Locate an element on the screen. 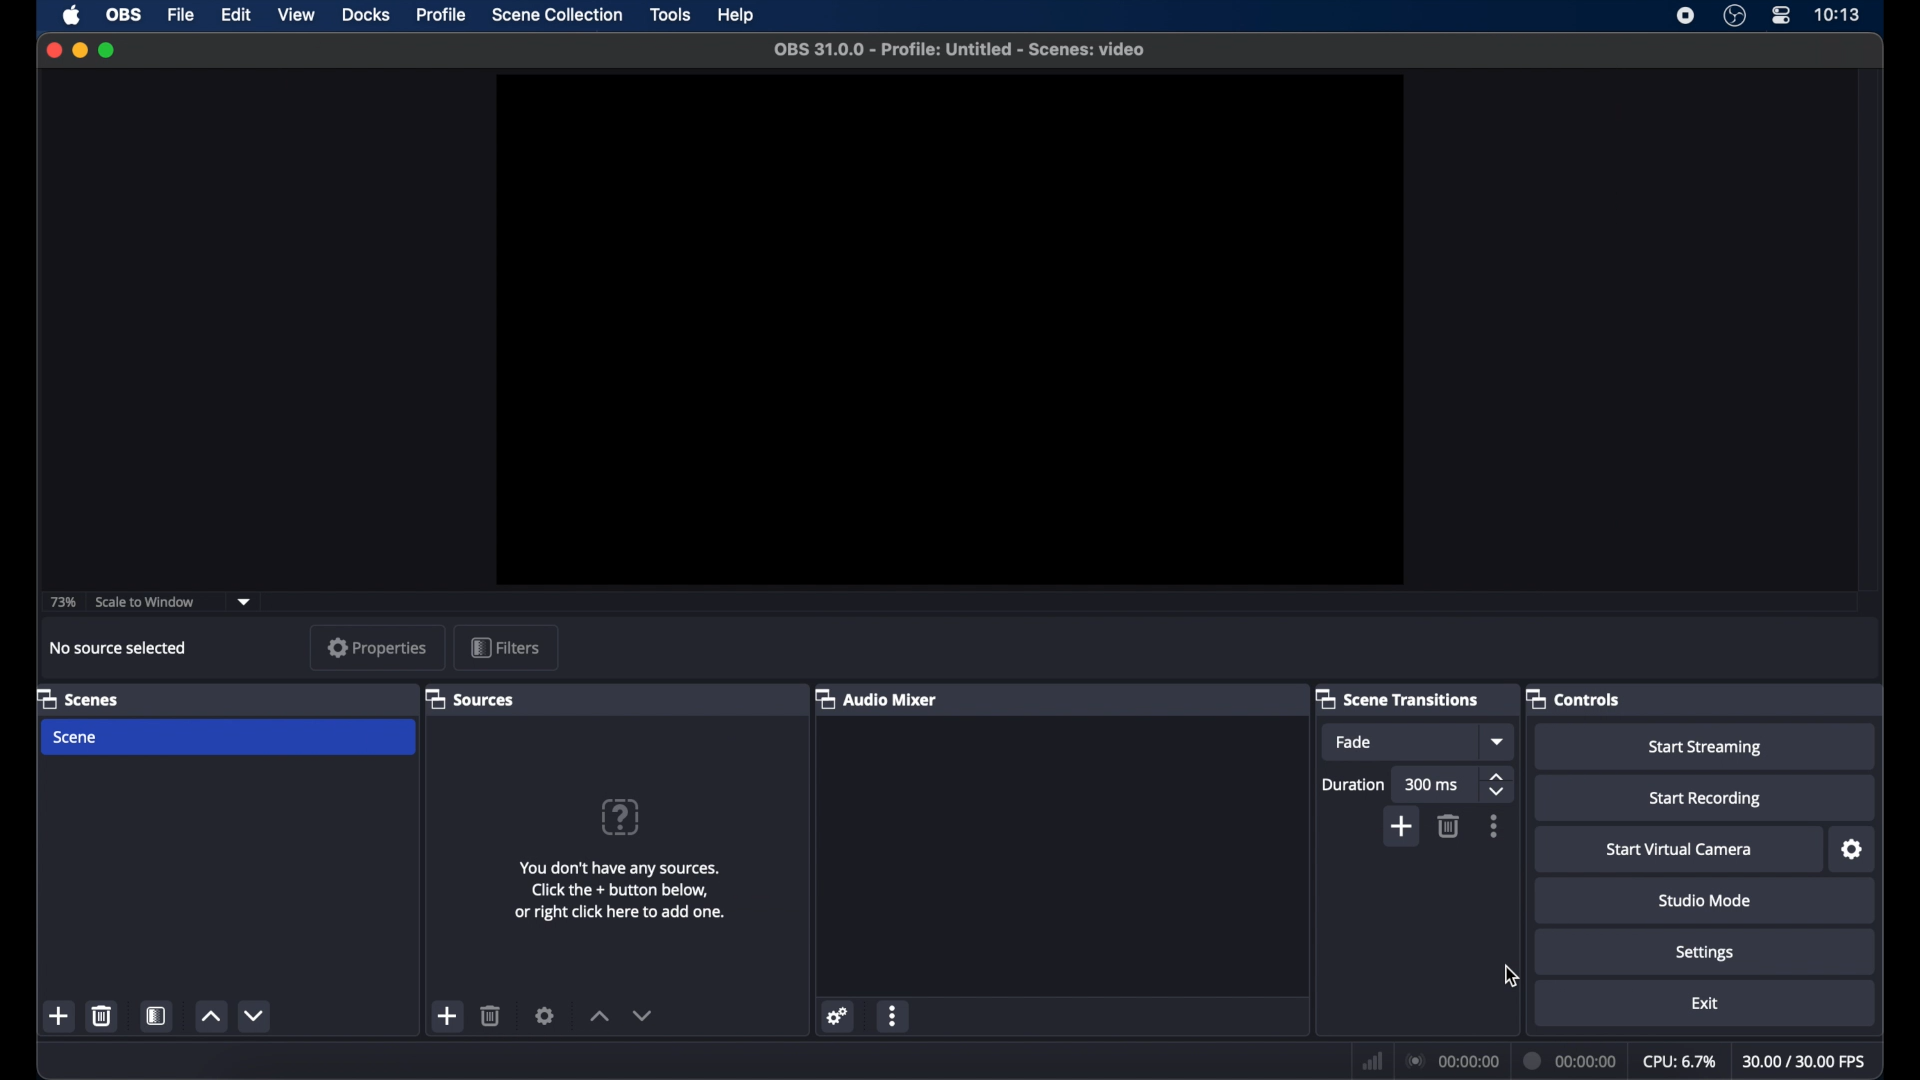 This screenshot has width=1920, height=1080. network is located at coordinates (1372, 1059).